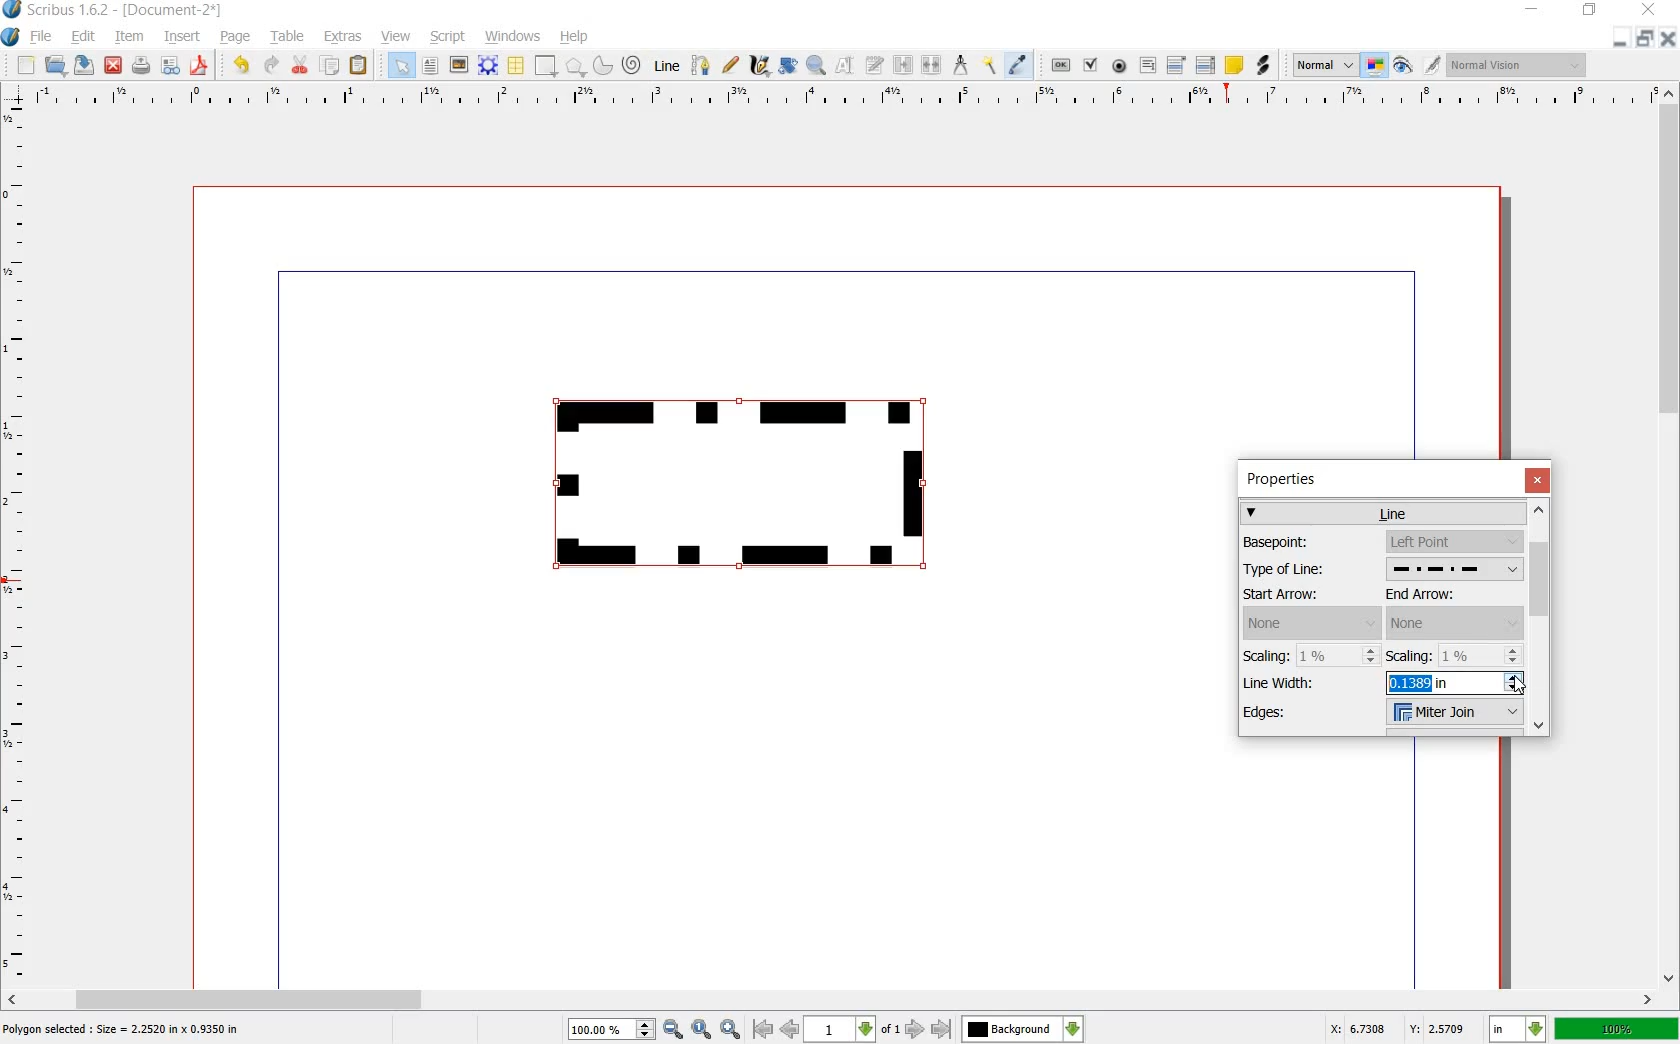 This screenshot has width=1680, height=1044. What do you see at coordinates (612, 1030) in the screenshot?
I see `100.00%` at bounding box center [612, 1030].